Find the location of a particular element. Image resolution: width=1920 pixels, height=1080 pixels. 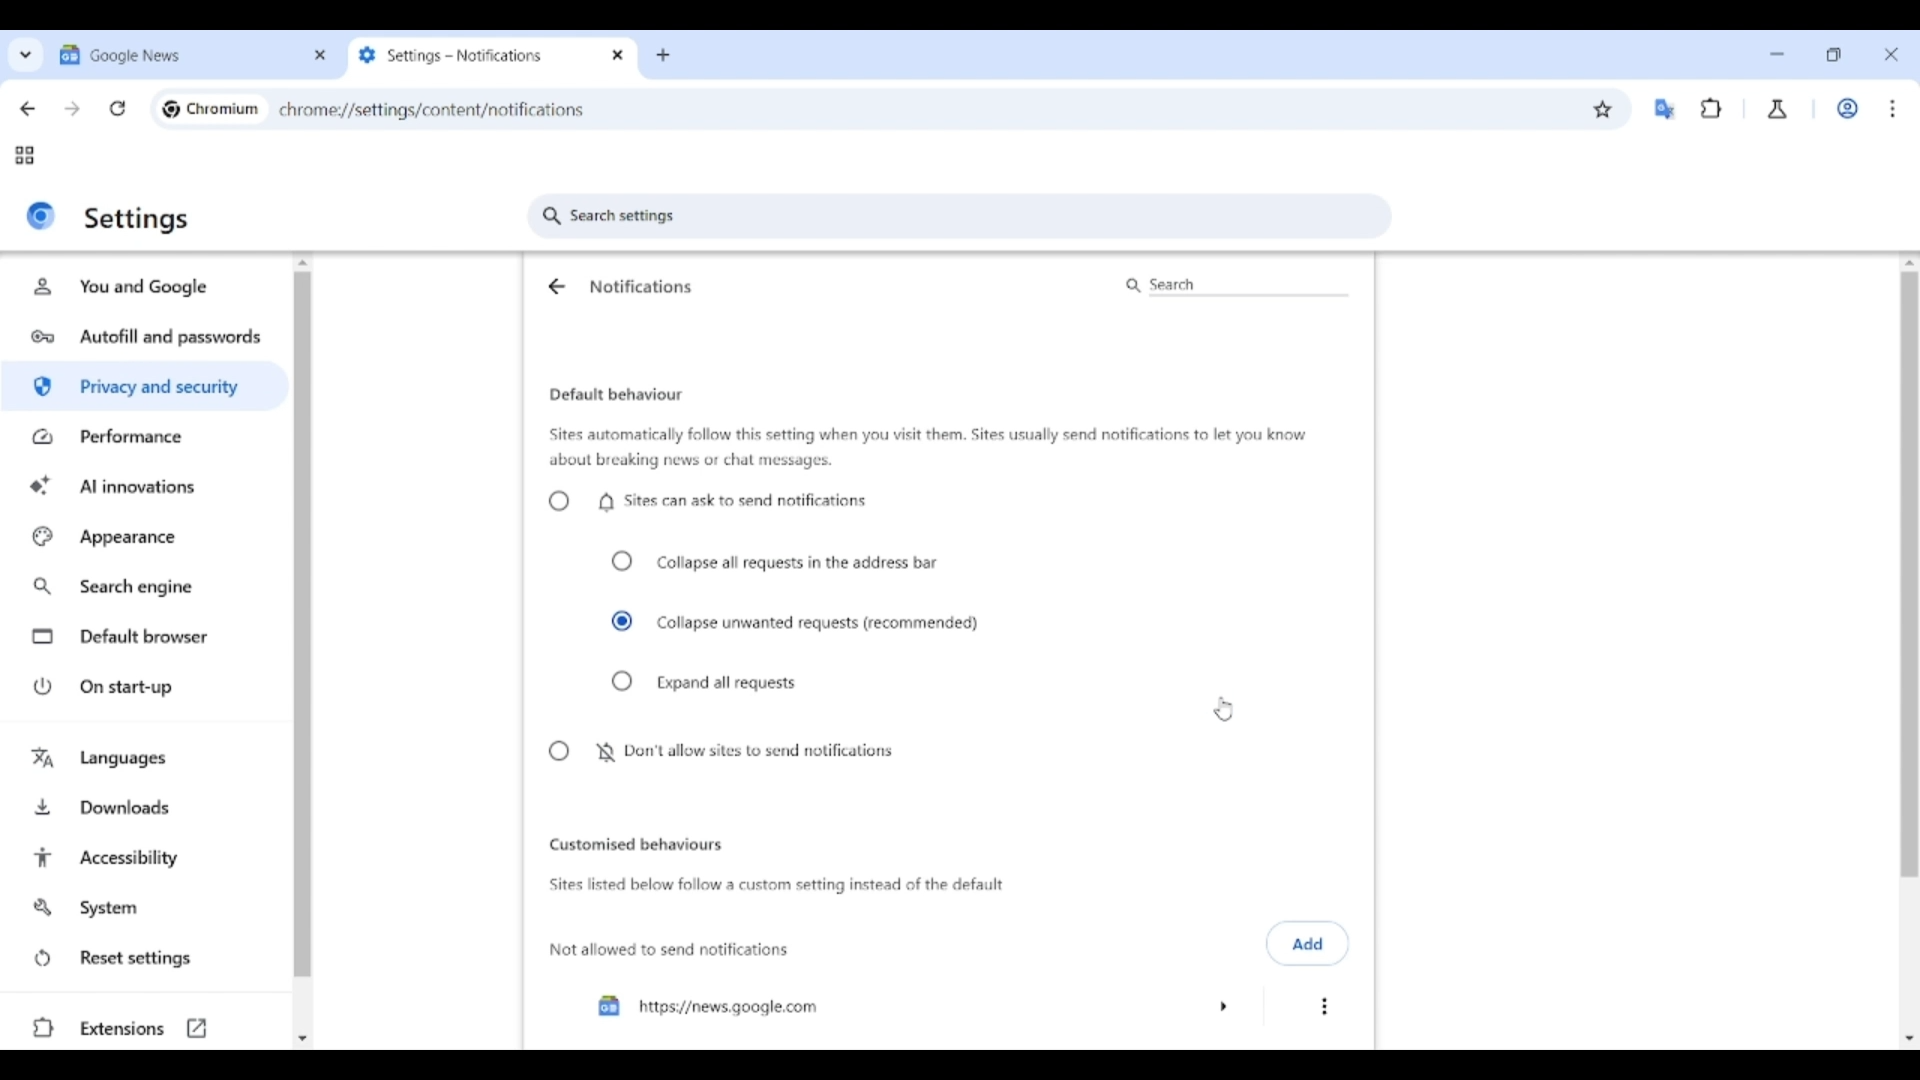

Performance  is located at coordinates (144, 436).